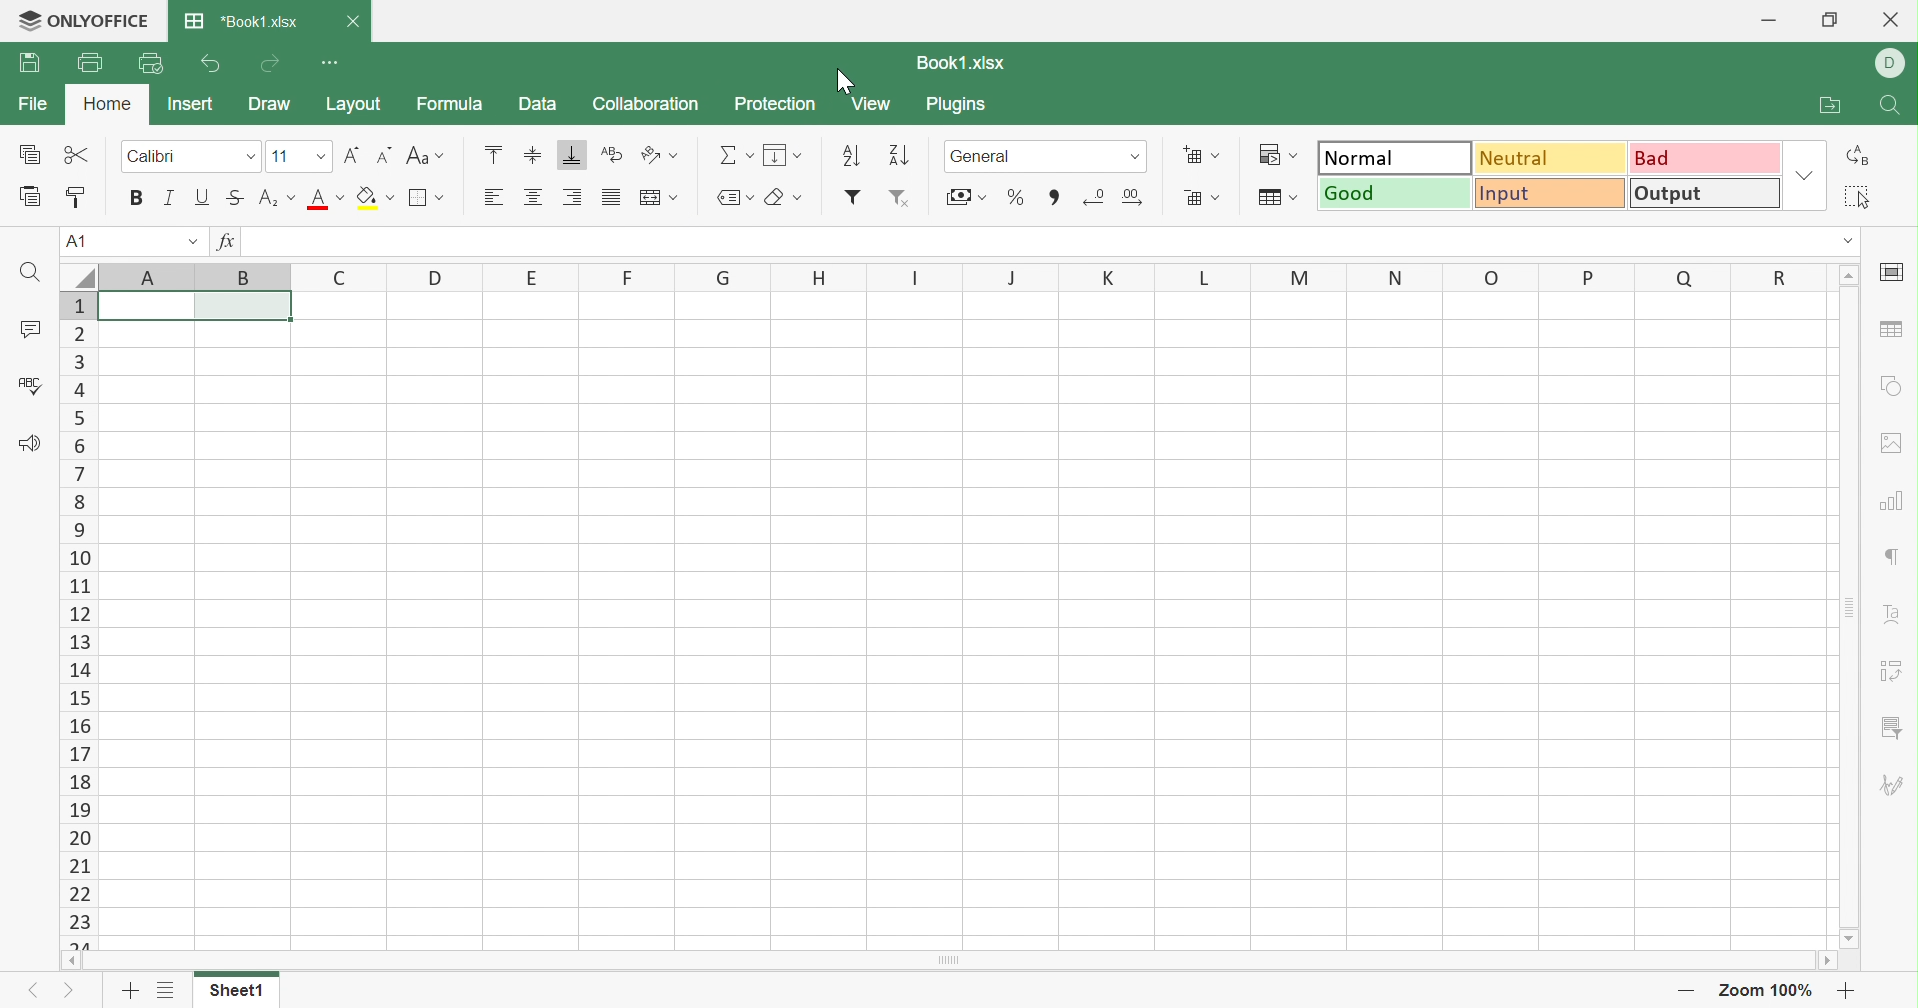 The width and height of the screenshot is (1918, 1008). What do you see at coordinates (647, 108) in the screenshot?
I see `Collaboration` at bounding box center [647, 108].